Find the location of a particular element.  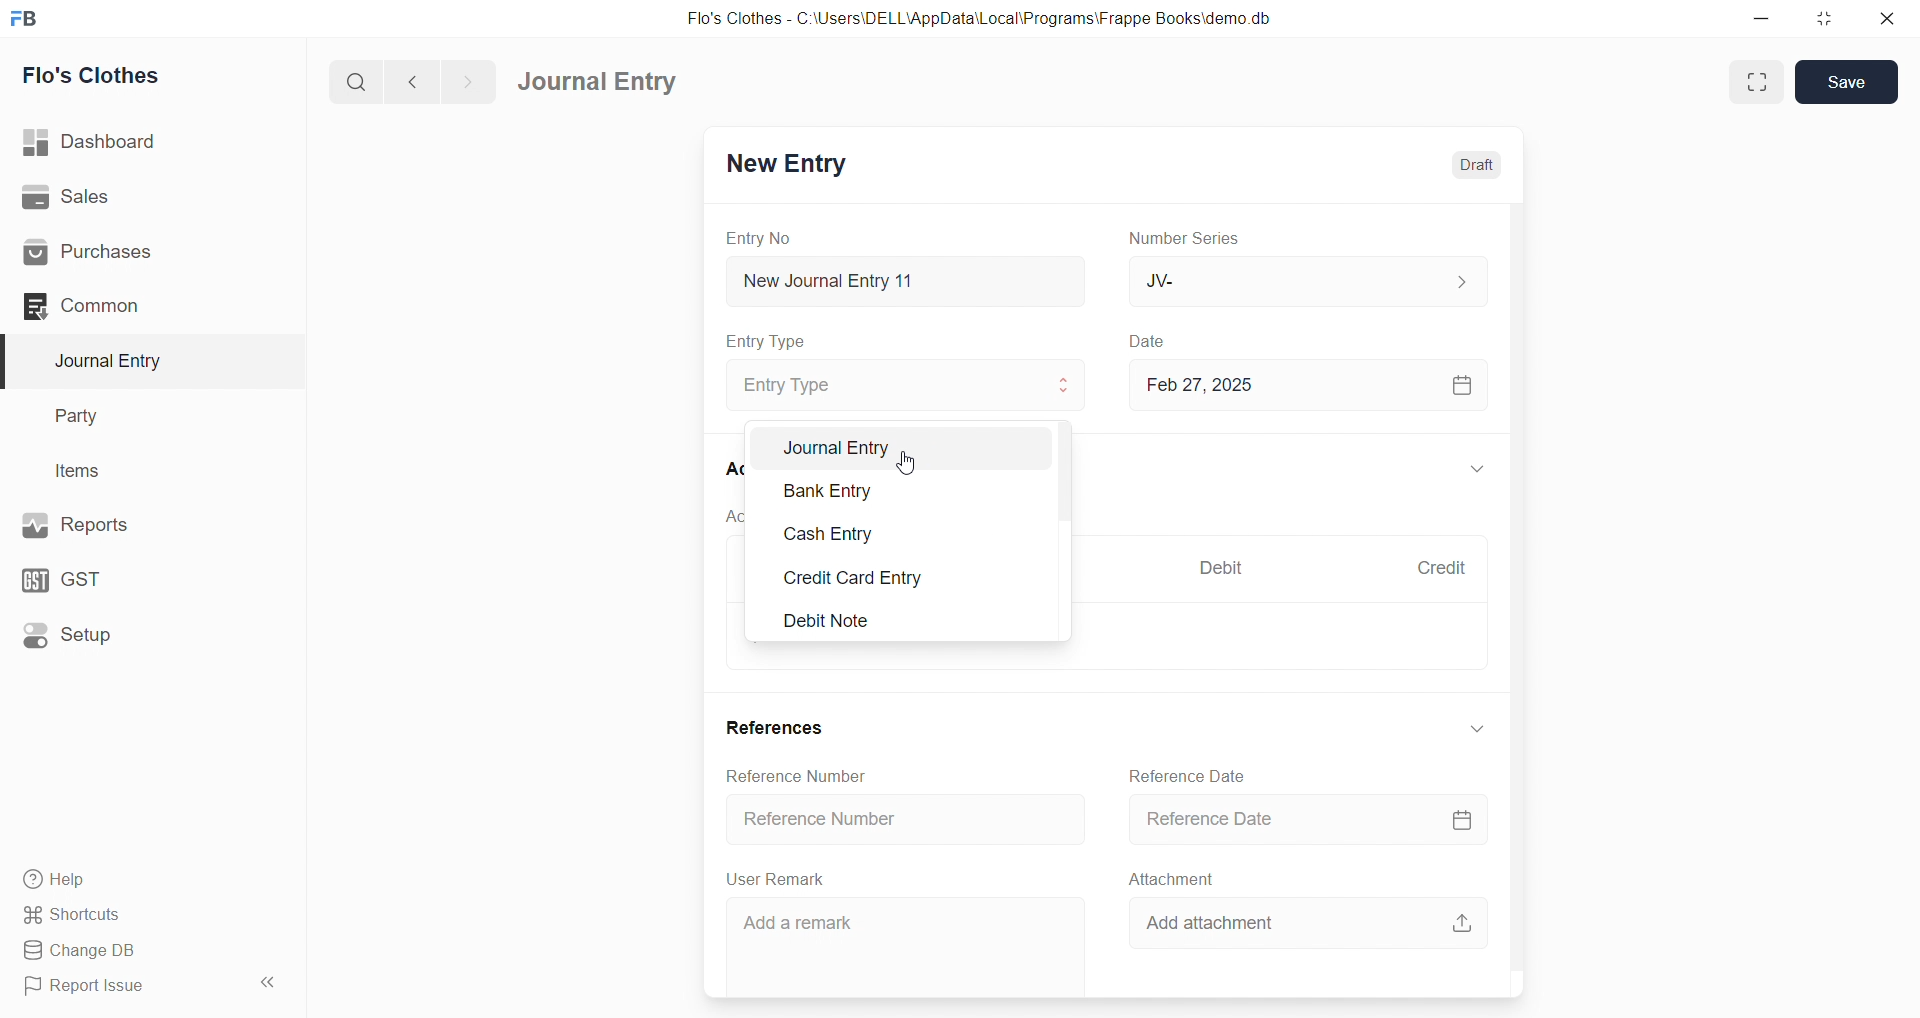

navigate backward is located at coordinates (415, 83).